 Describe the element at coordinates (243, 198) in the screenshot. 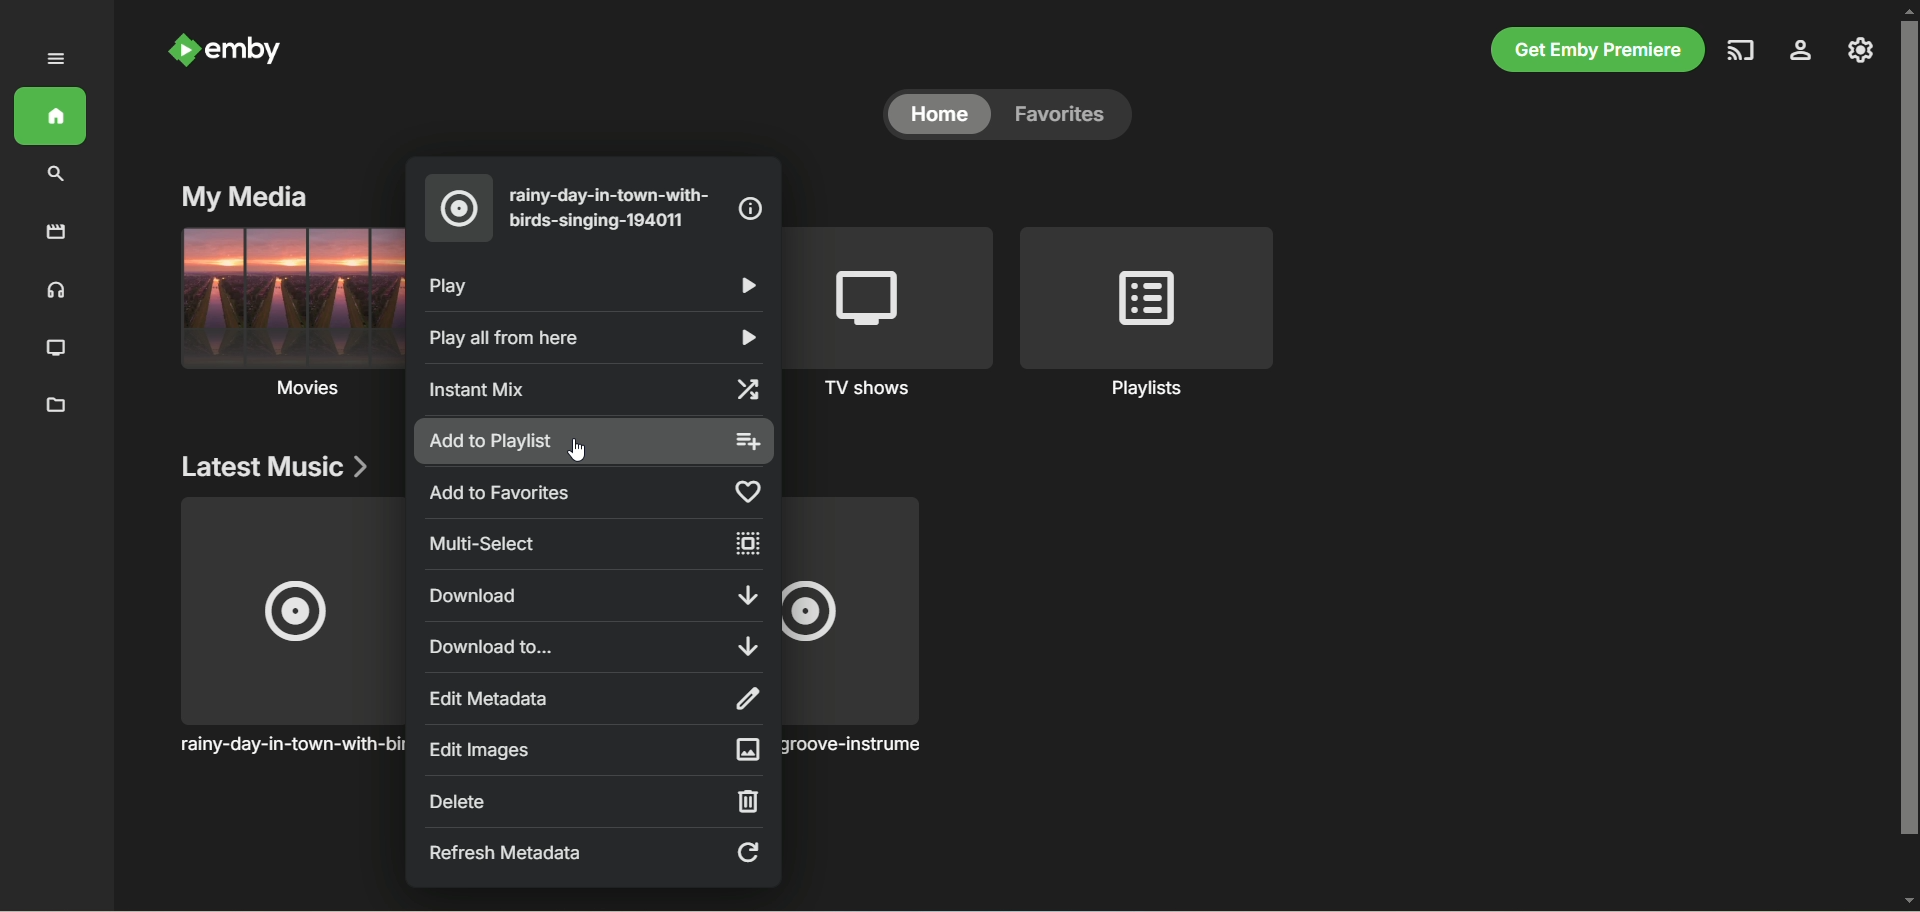

I see `my media` at that location.